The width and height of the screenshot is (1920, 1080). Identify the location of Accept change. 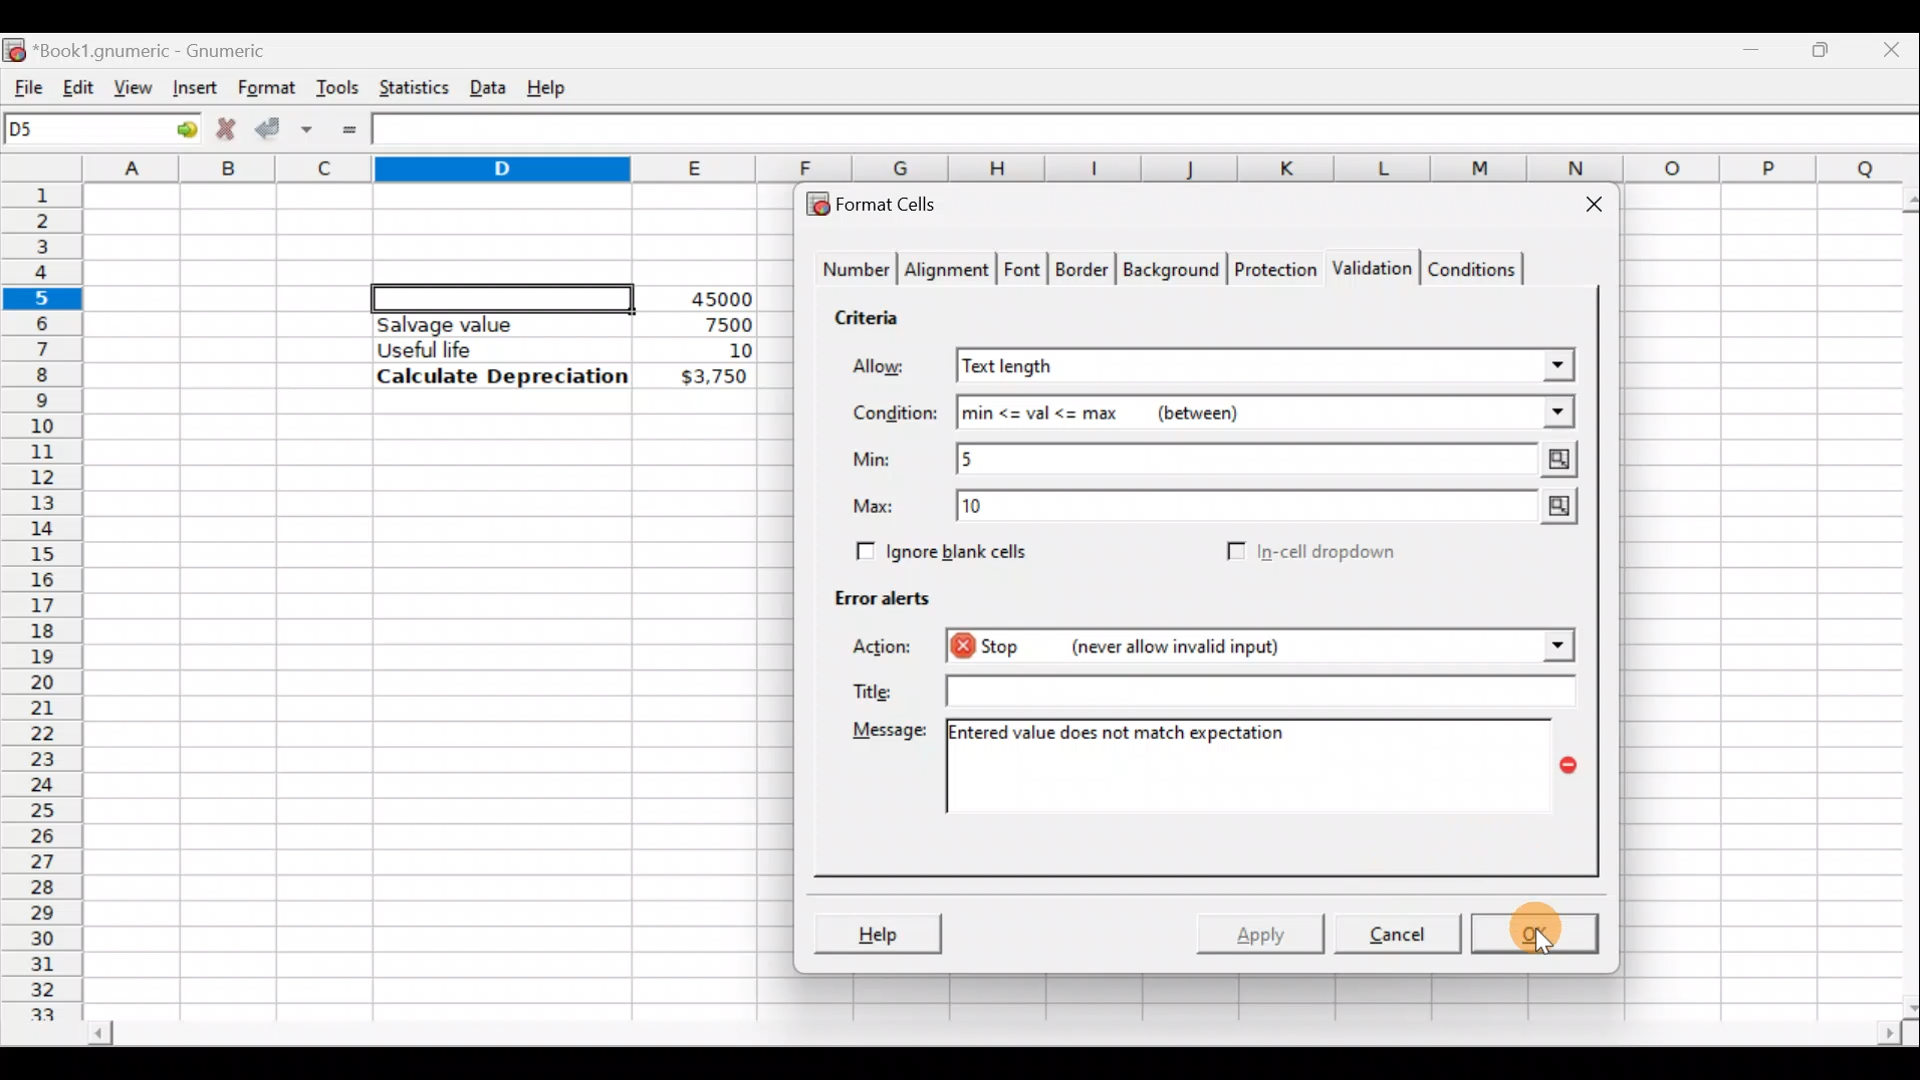
(284, 126).